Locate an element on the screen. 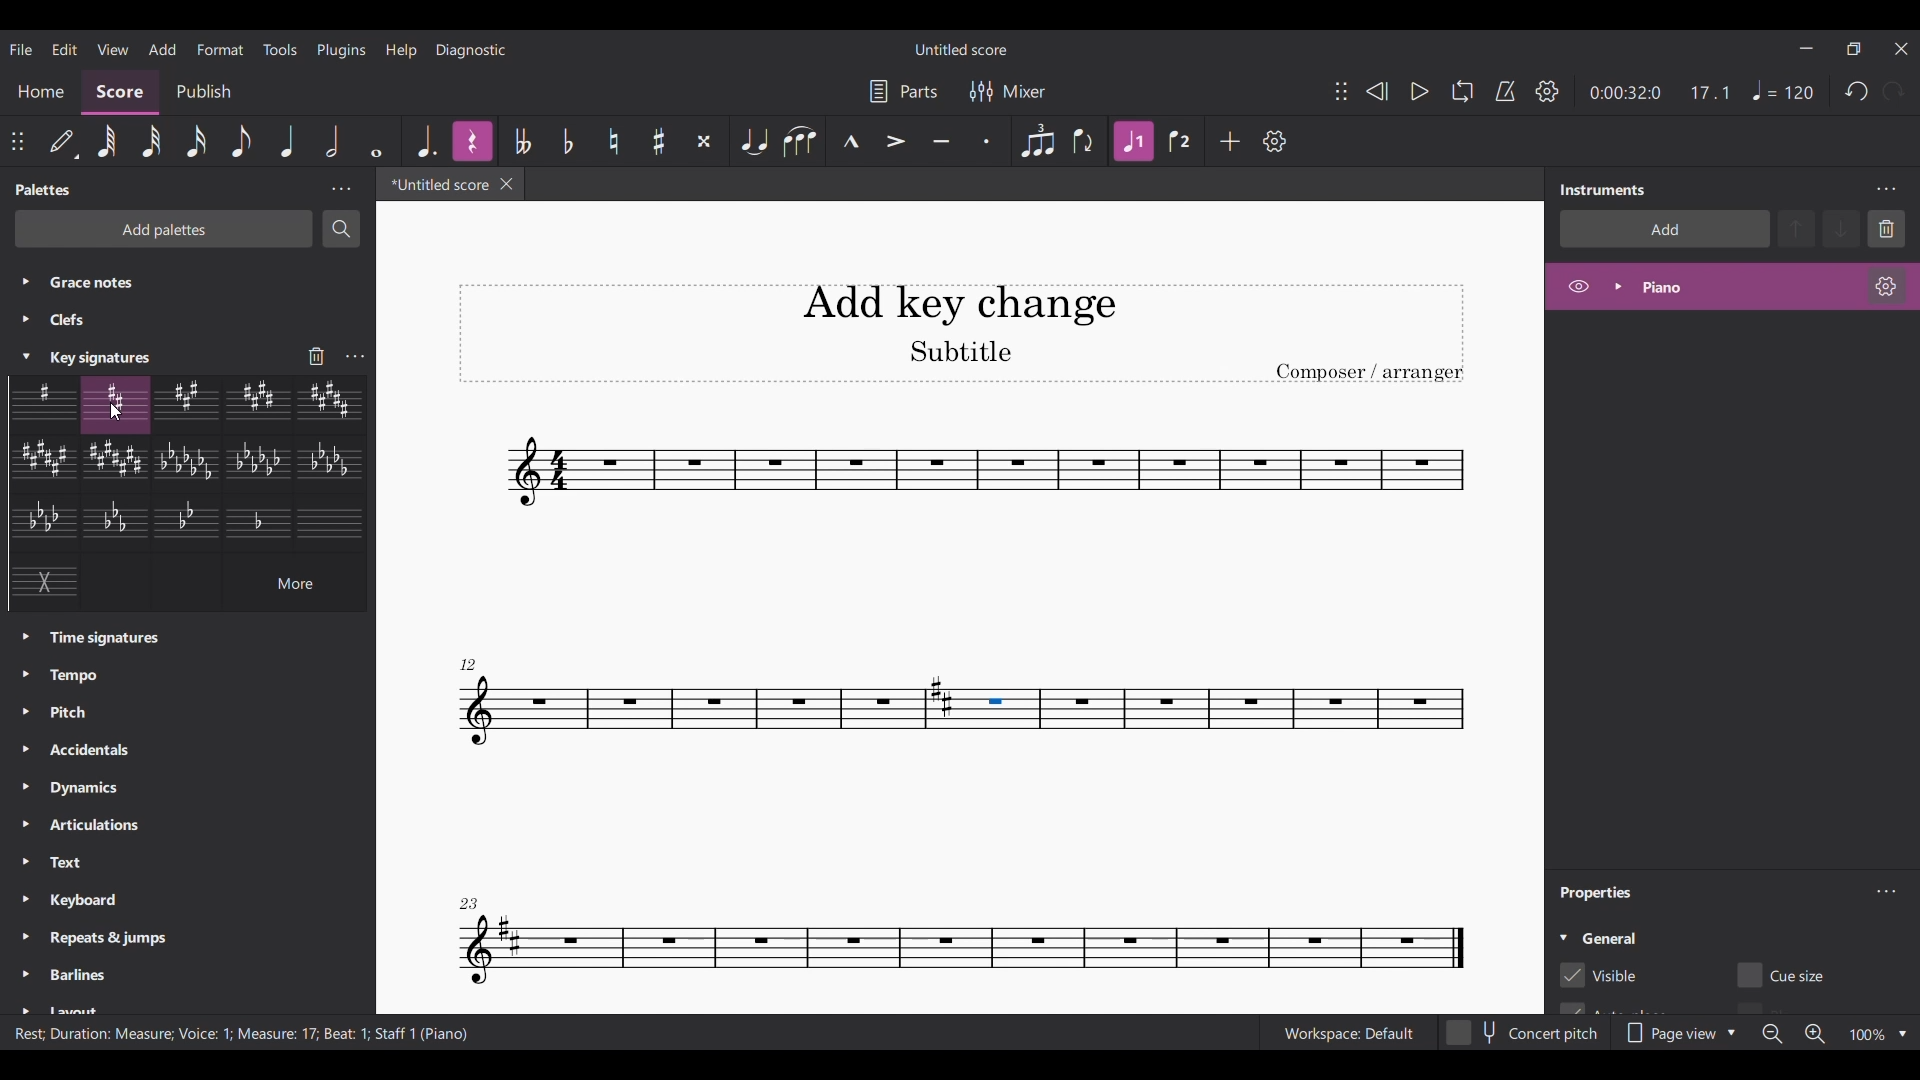  Tools menu is located at coordinates (280, 49).